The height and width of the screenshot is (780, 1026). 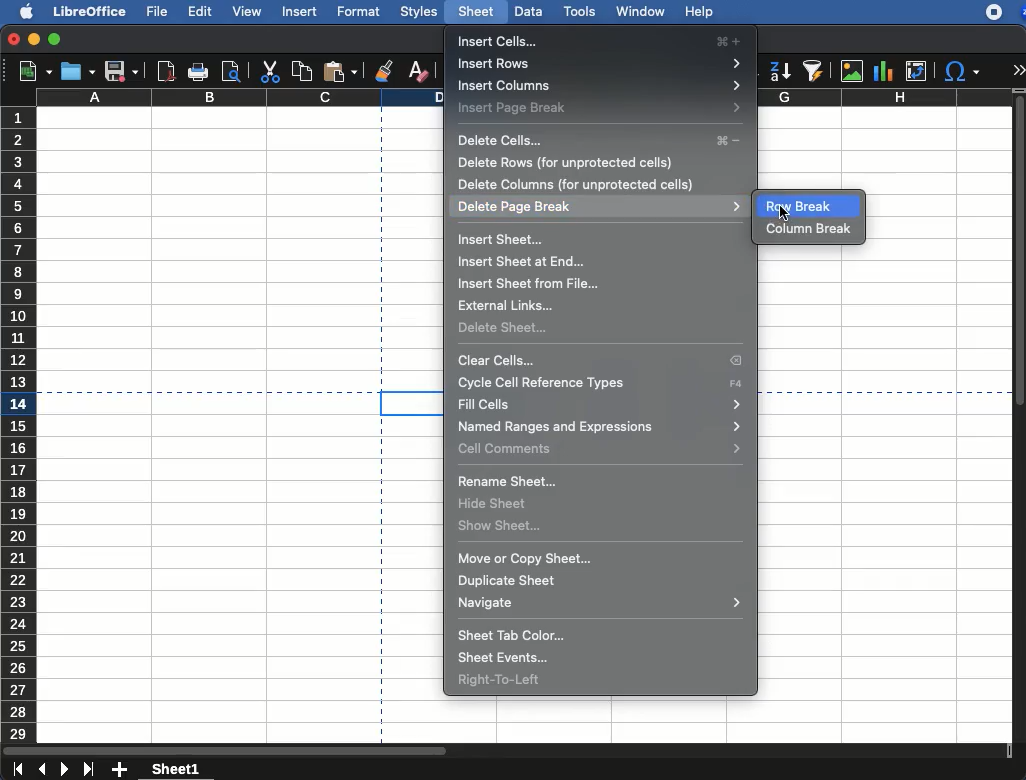 What do you see at coordinates (919, 69) in the screenshot?
I see `pivot table` at bounding box center [919, 69].